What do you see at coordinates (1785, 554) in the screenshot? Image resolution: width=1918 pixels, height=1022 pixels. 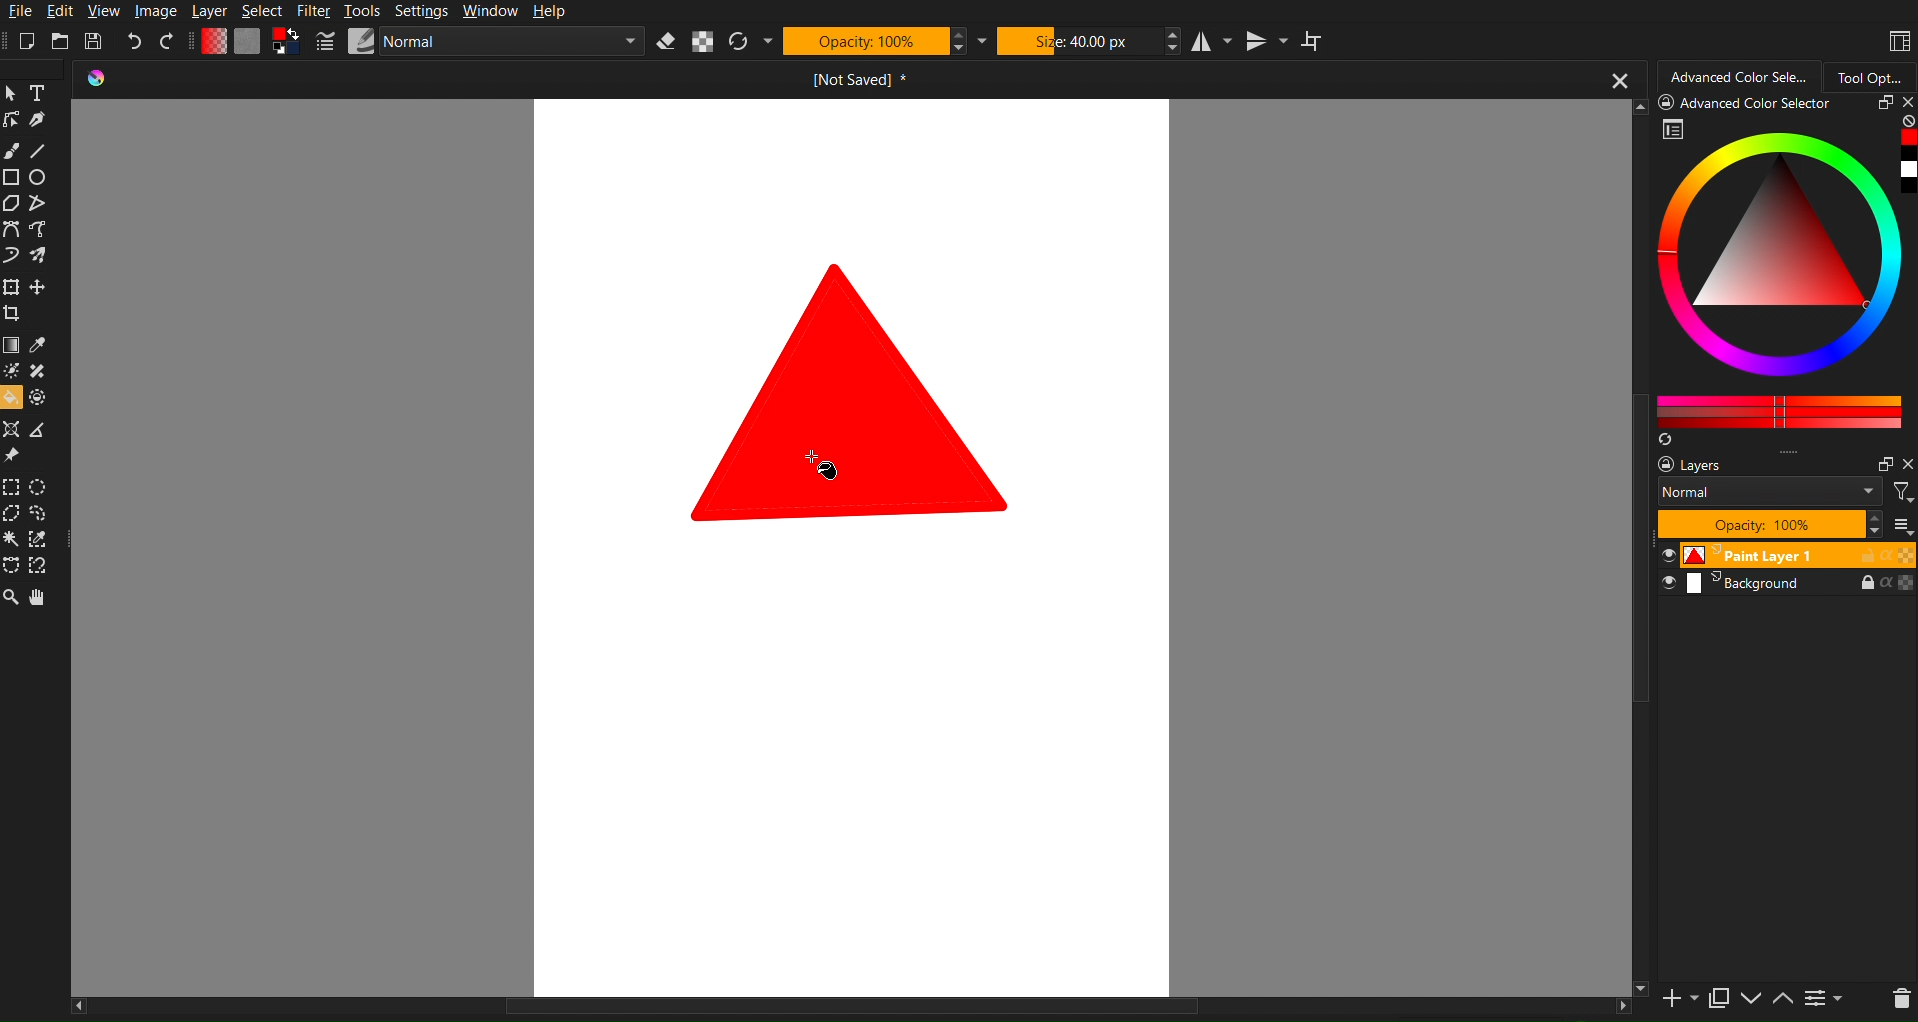 I see `paint layer 1` at bounding box center [1785, 554].